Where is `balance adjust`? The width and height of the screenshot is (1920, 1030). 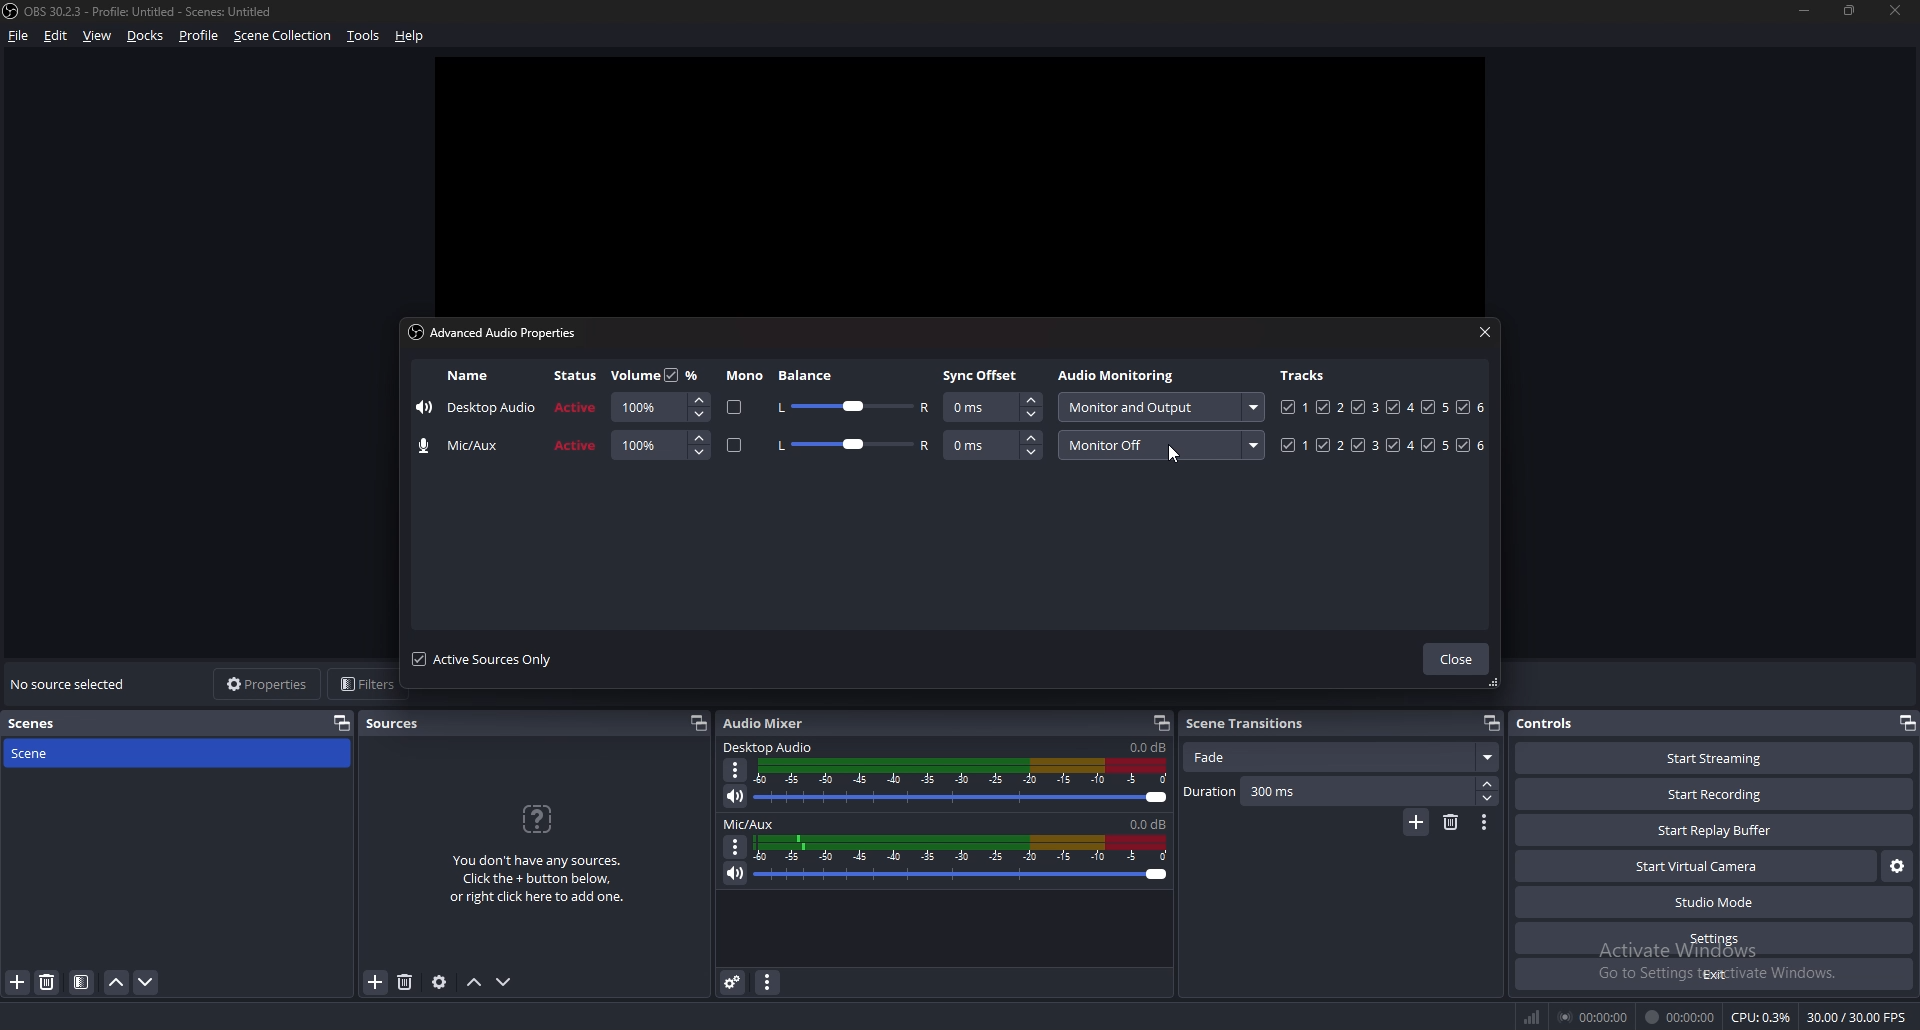 balance adjust is located at coordinates (854, 446).